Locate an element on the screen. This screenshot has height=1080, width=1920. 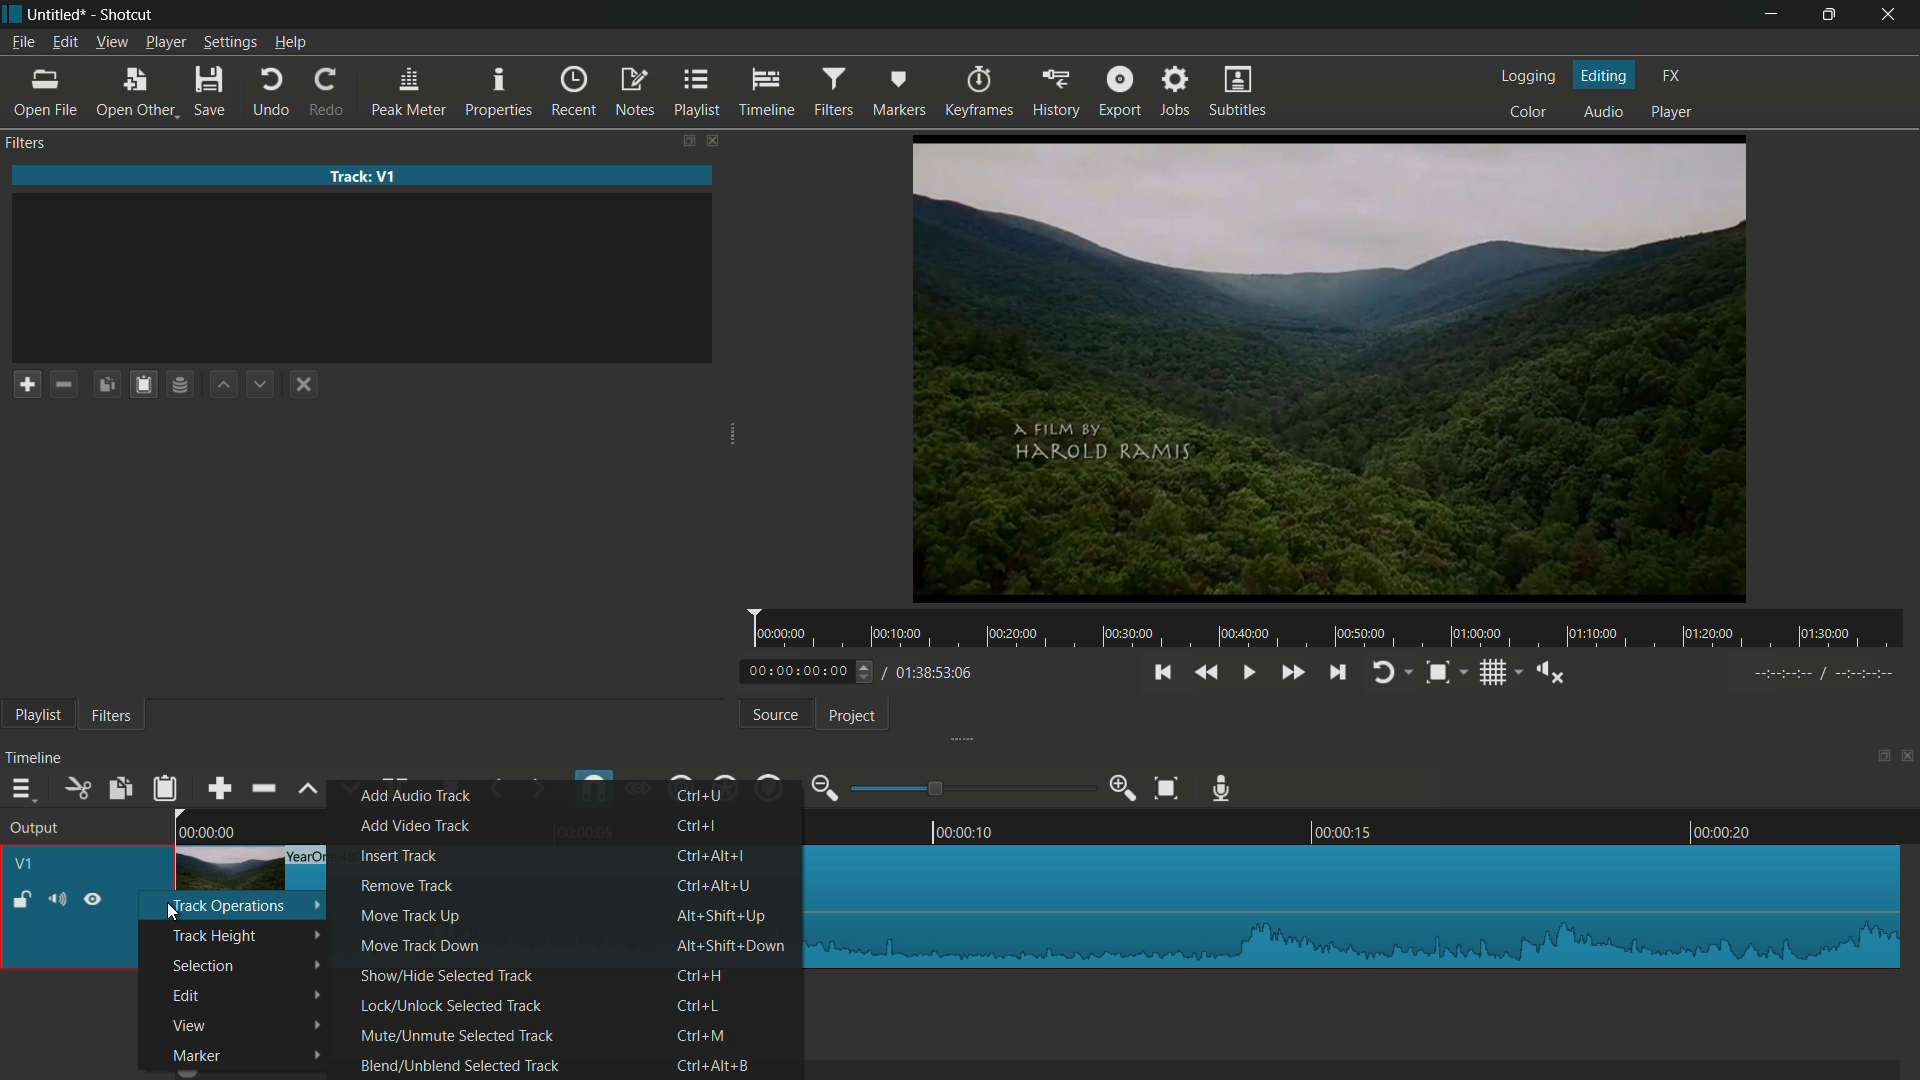
key shortcut is located at coordinates (719, 884).